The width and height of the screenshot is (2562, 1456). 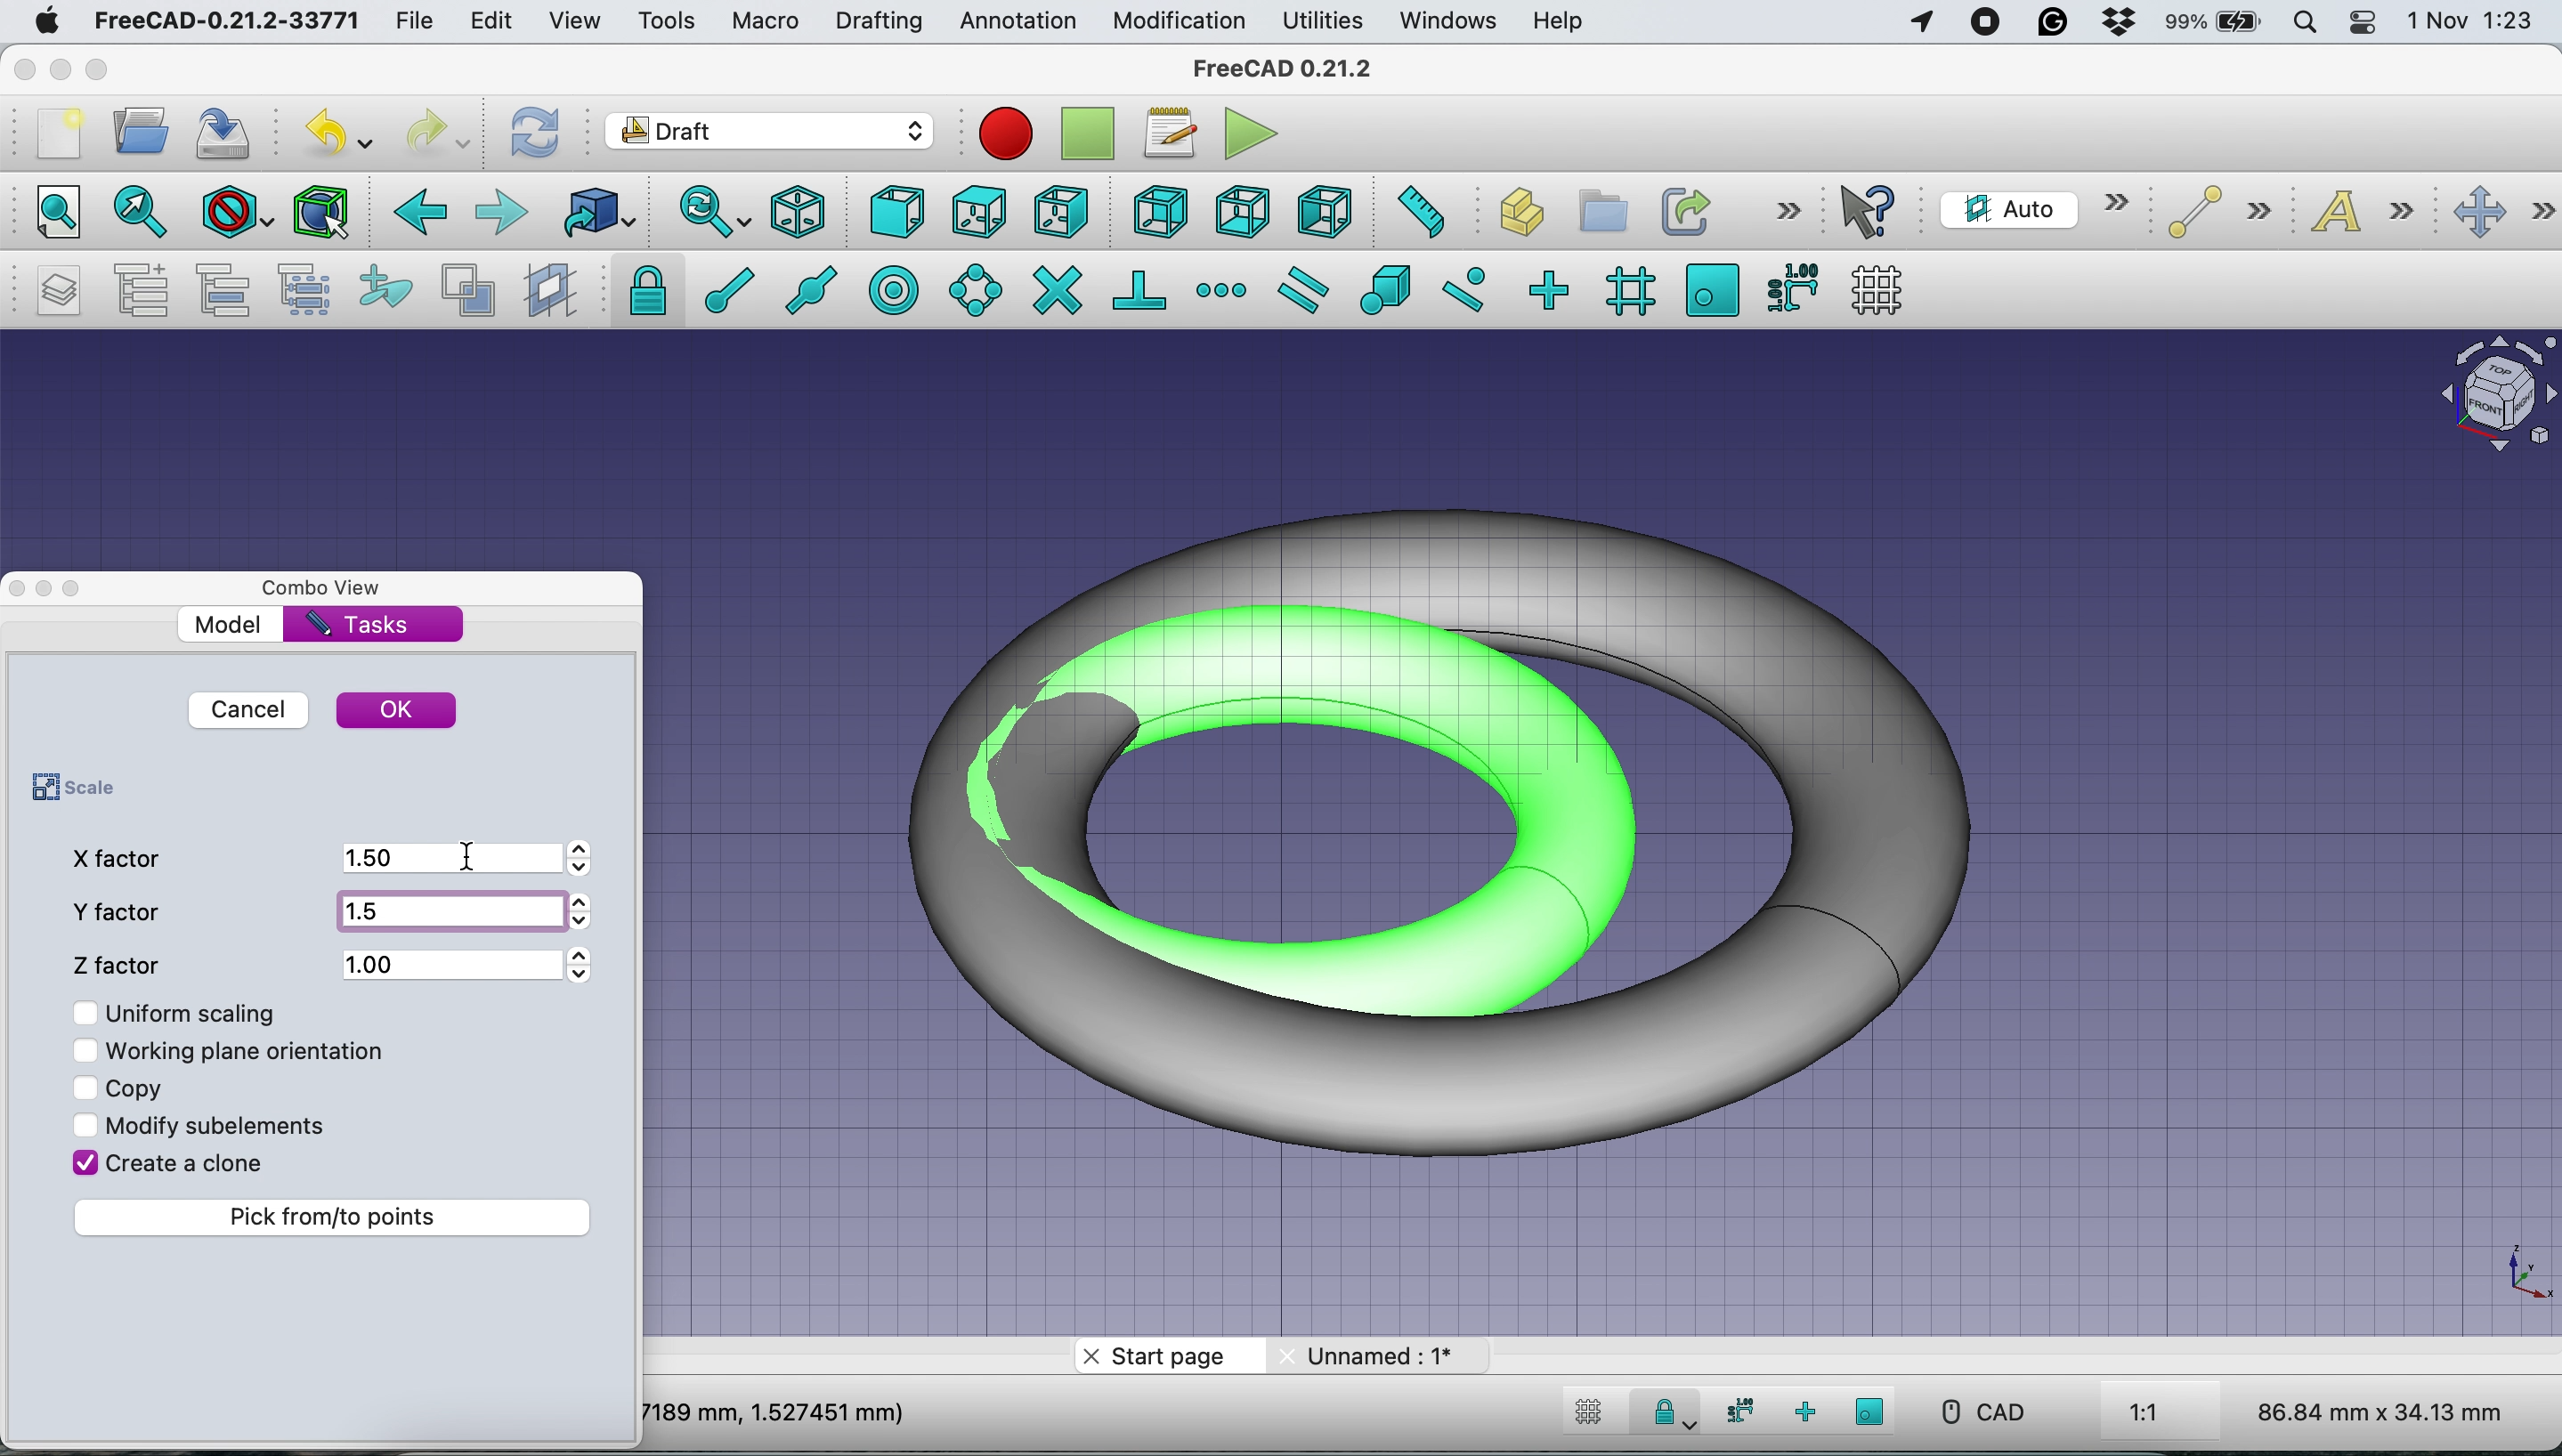 What do you see at coordinates (2033, 208) in the screenshot?
I see `current working plane` at bounding box center [2033, 208].